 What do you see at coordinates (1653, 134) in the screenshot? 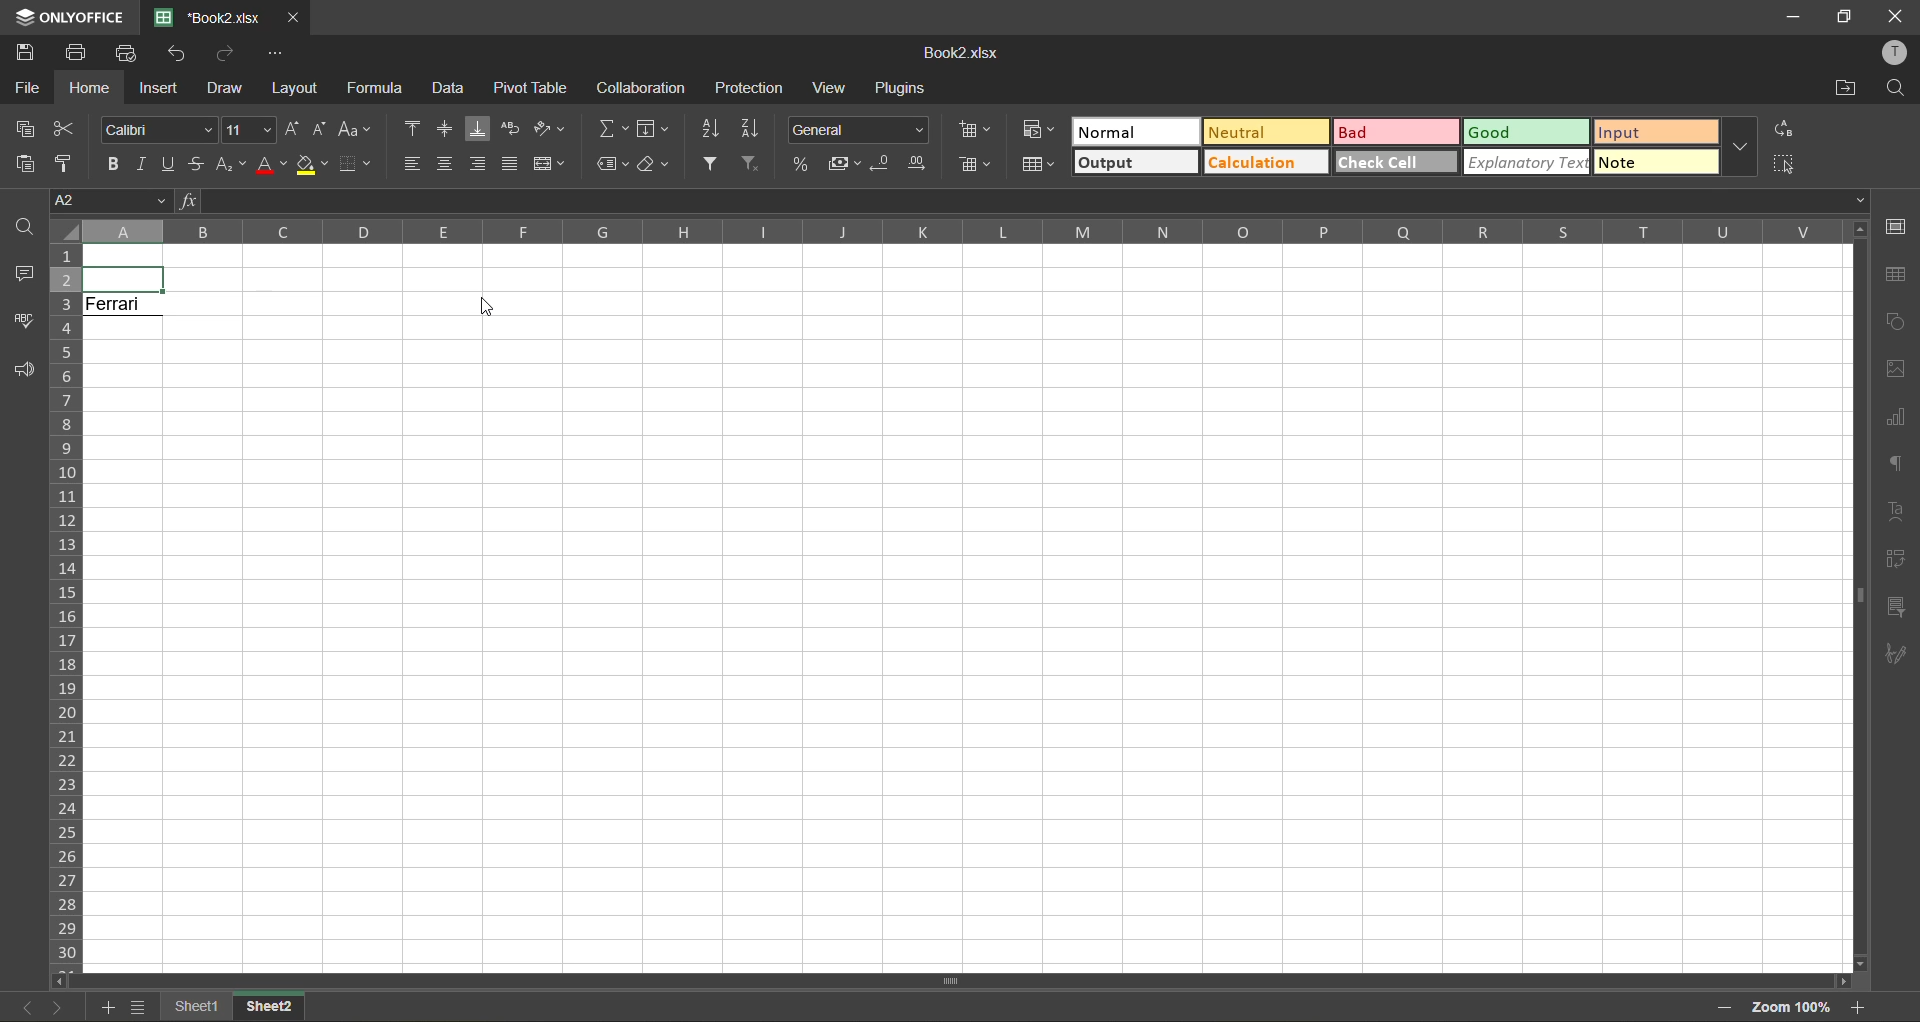
I see `input` at bounding box center [1653, 134].